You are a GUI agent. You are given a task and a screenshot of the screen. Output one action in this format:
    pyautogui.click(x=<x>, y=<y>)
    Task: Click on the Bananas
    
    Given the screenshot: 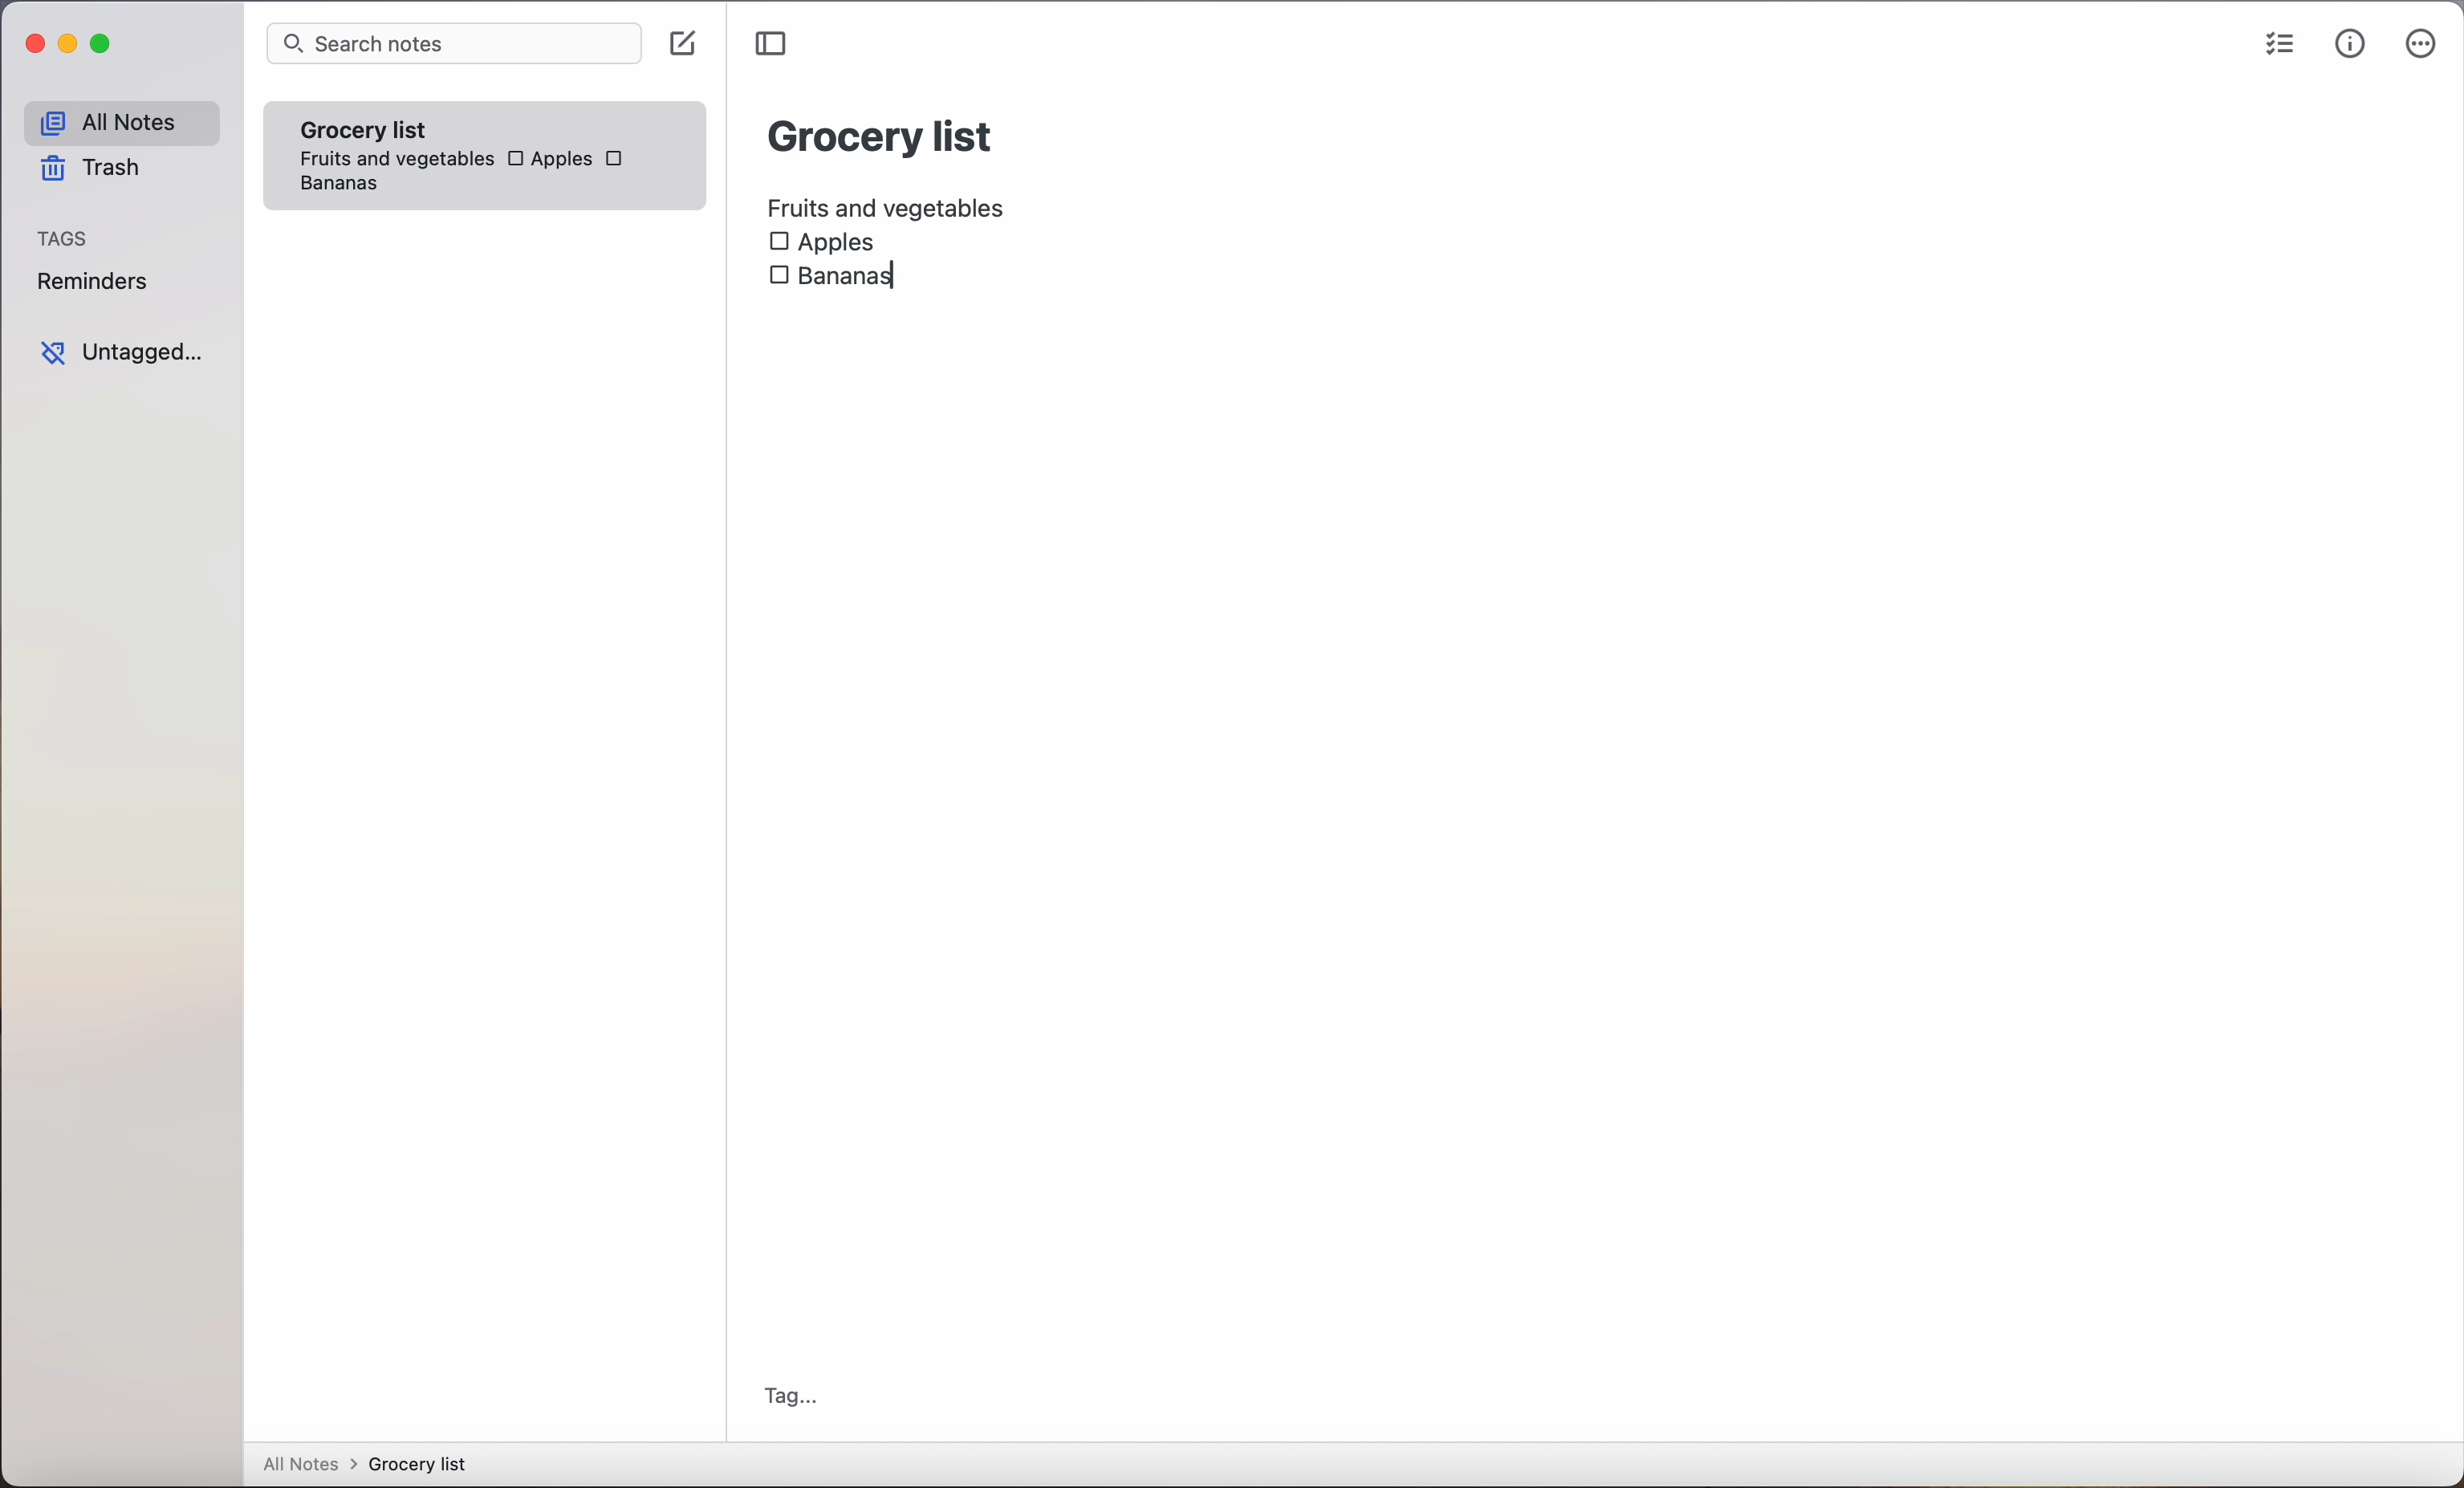 What is the action you would take?
    pyautogui.click(x=337, y=187)
    